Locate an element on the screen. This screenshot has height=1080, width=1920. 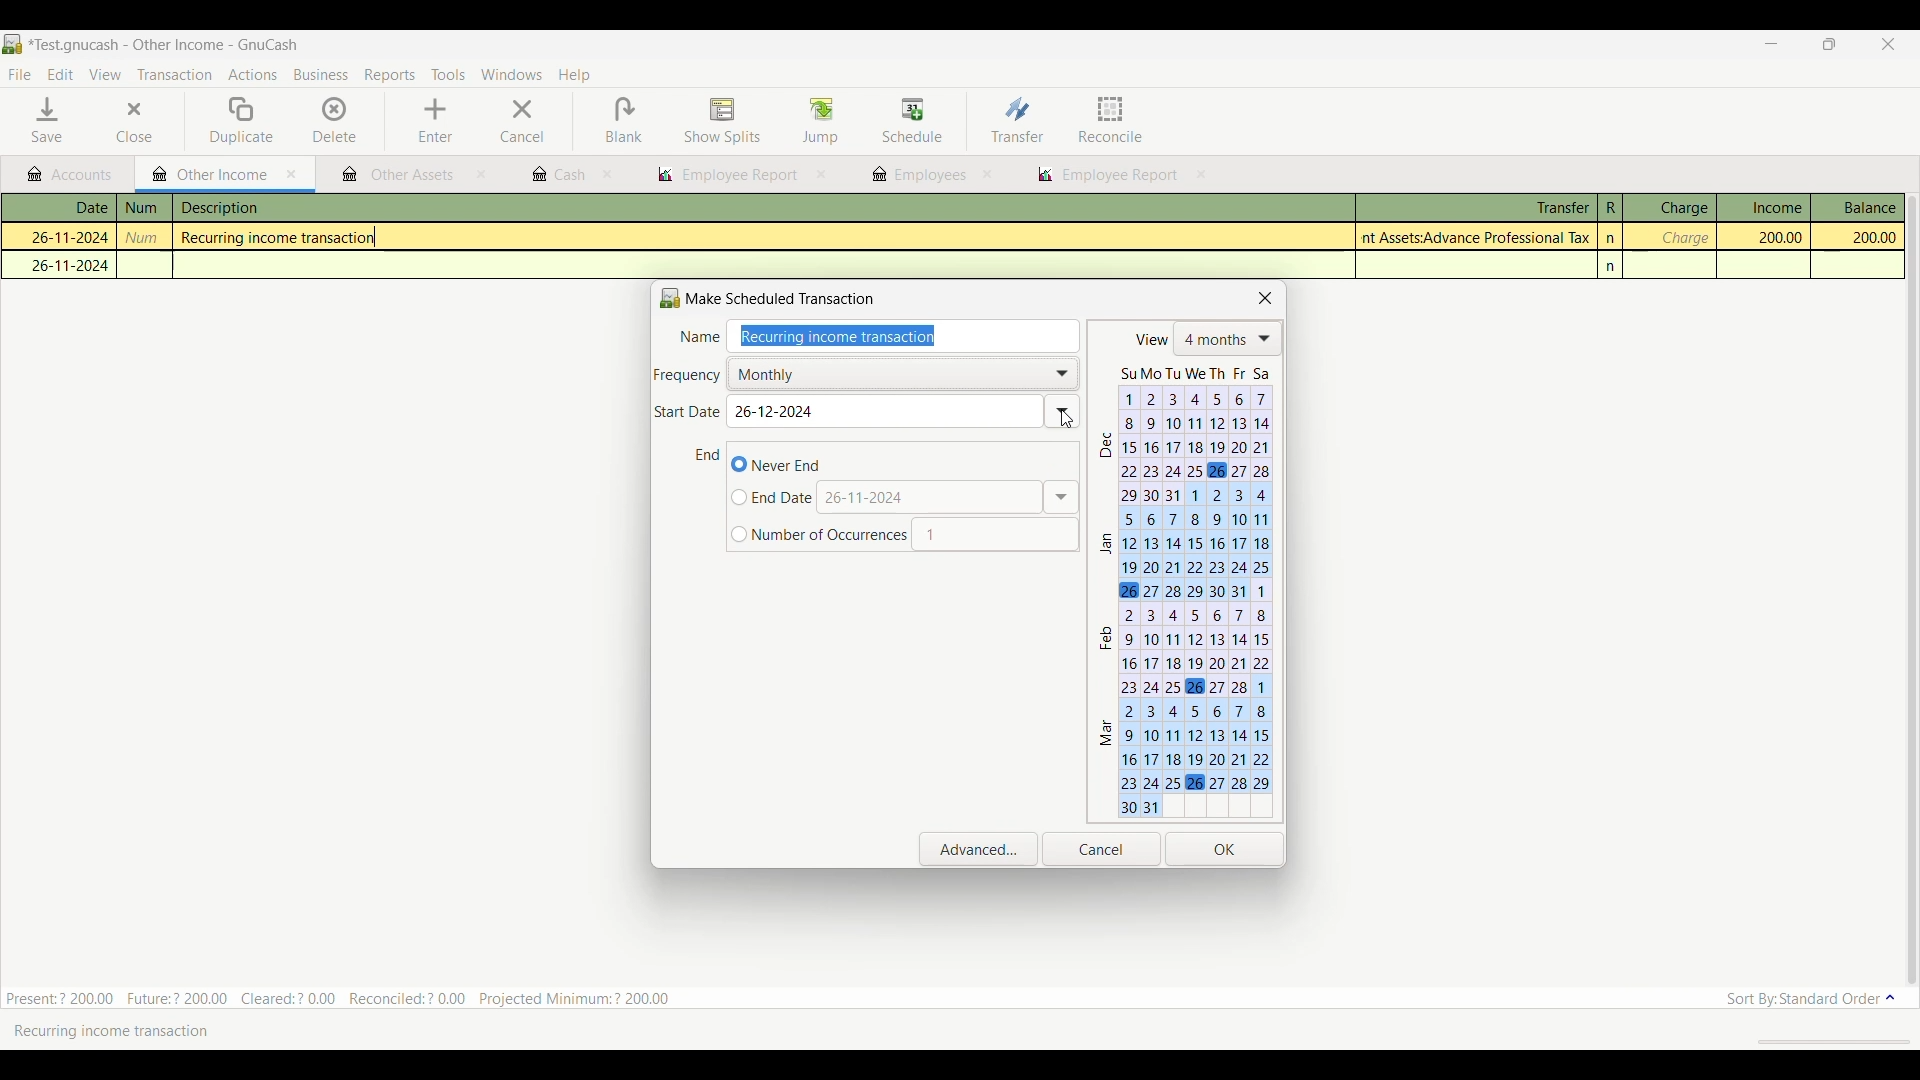
scroll is located at coordinates (1823, 1041).